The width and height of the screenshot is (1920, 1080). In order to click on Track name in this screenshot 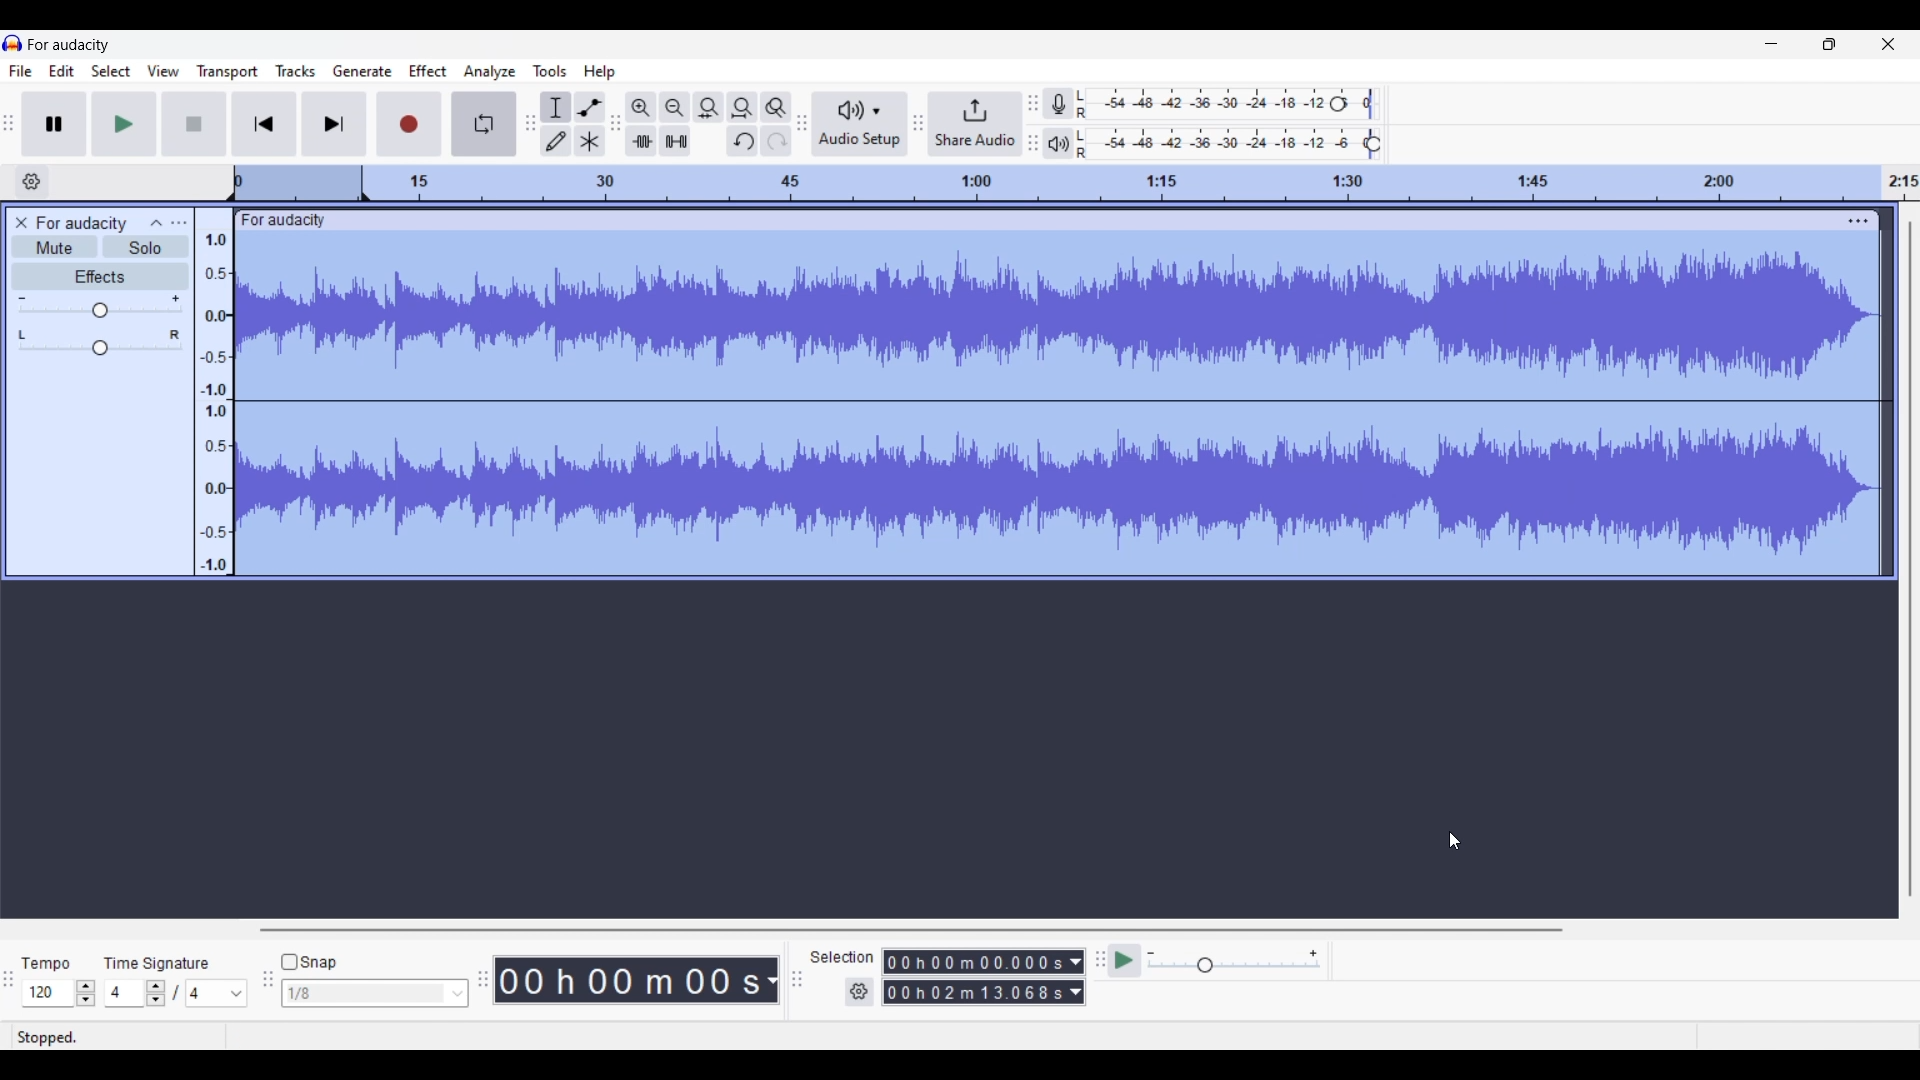, I will do `click(284, 221)`.